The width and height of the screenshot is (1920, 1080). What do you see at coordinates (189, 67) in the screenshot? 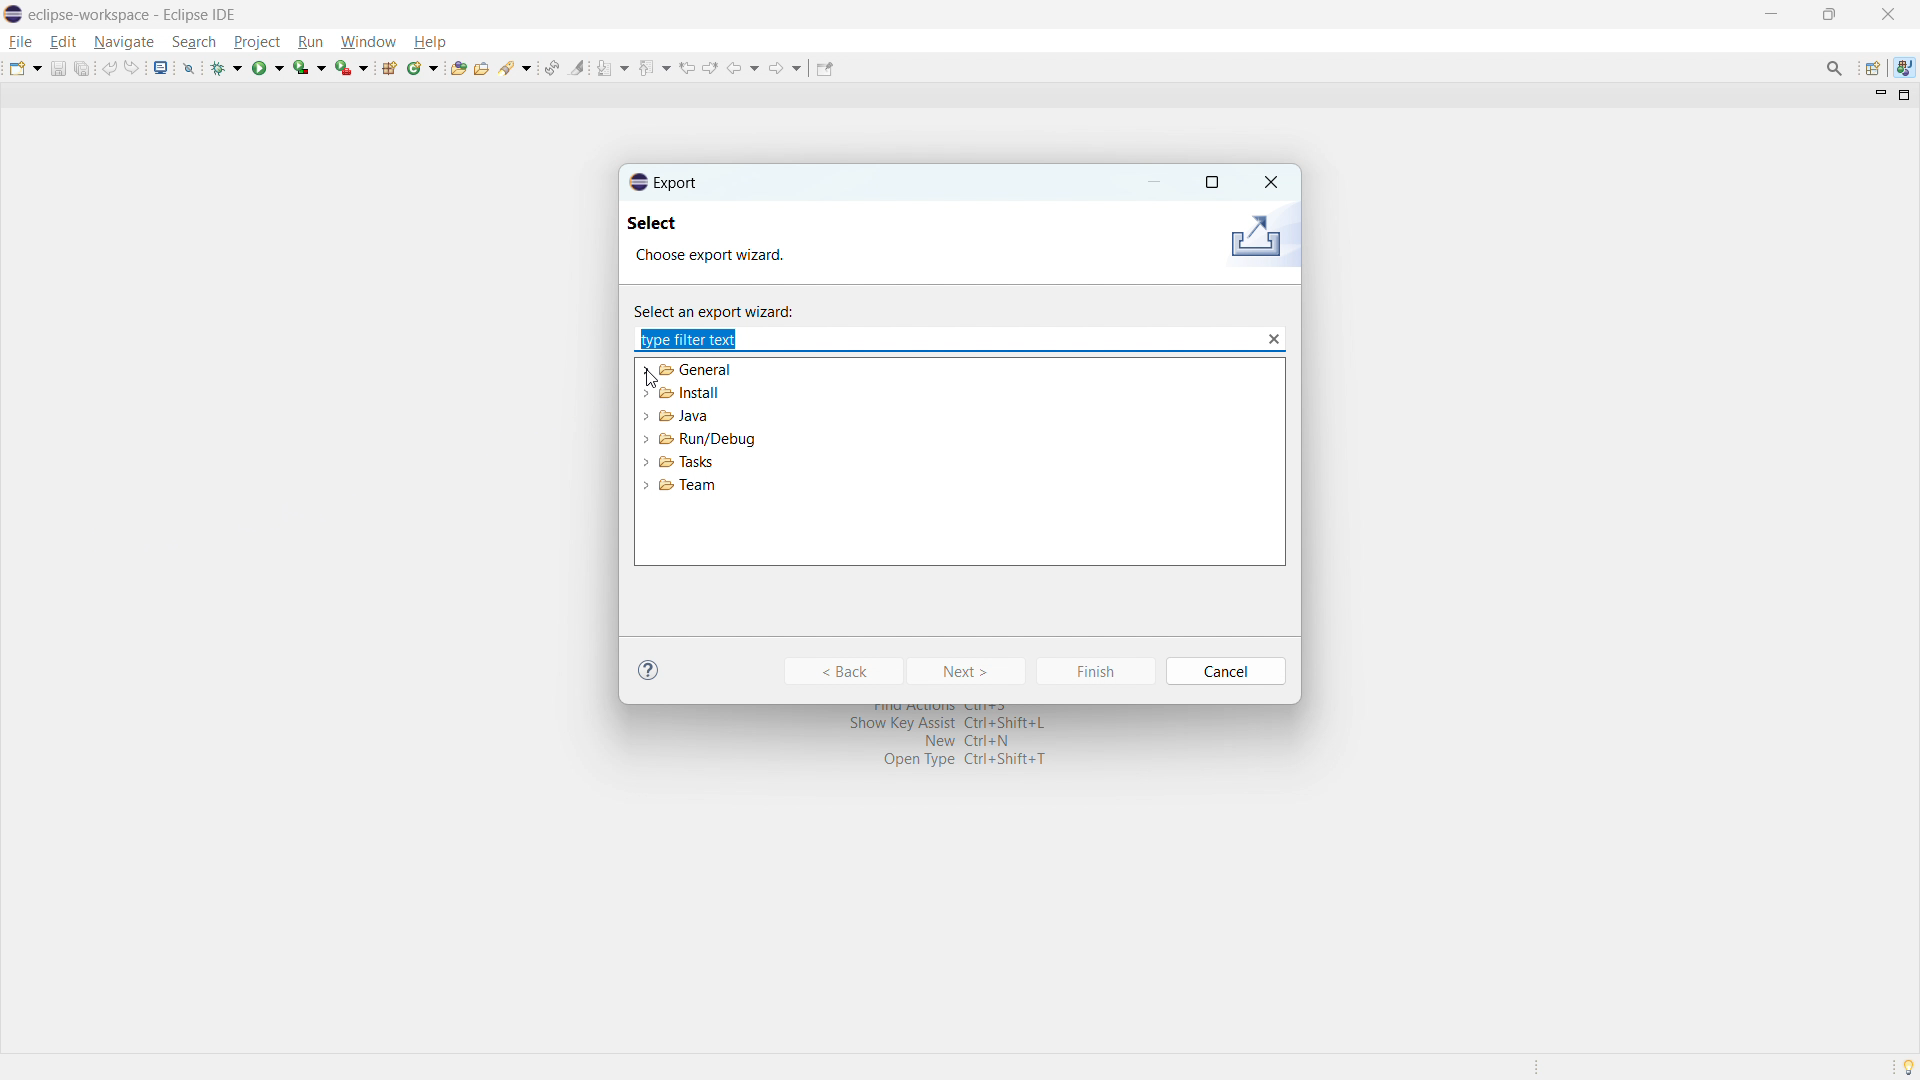
I see `skip all breakpoints` at bounding box center [189, 67].